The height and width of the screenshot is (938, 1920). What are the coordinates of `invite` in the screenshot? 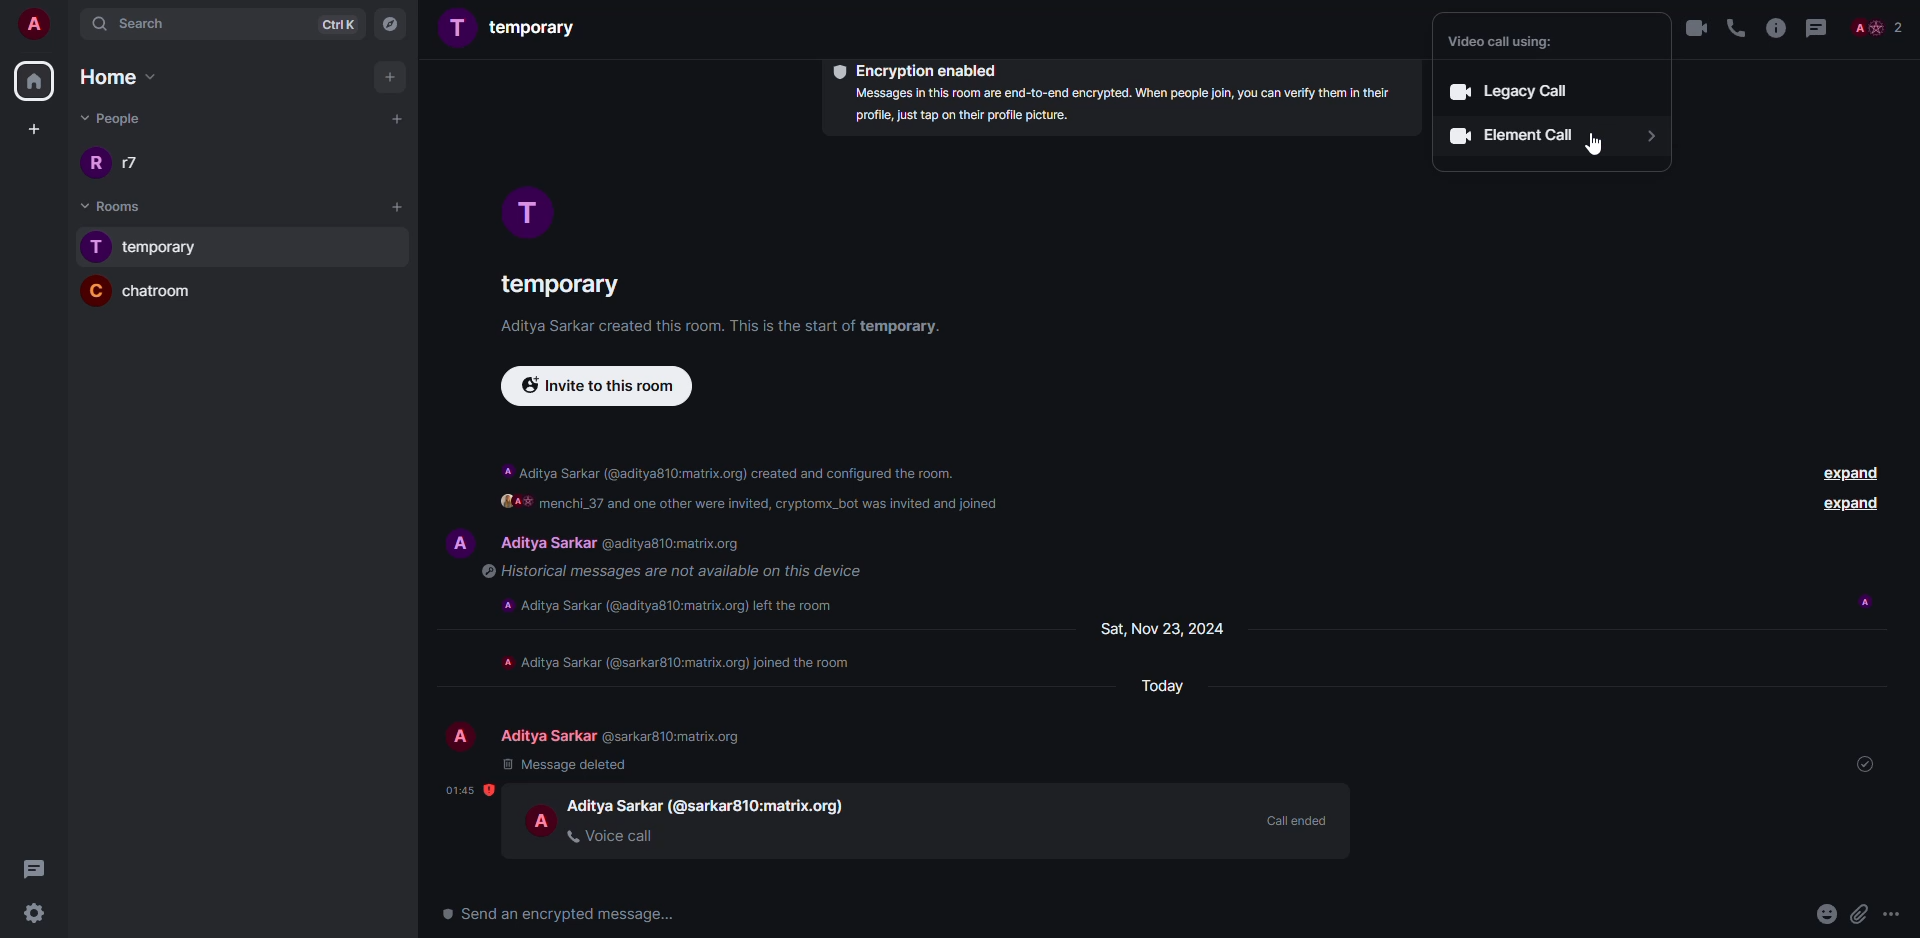 It's located at (597, 389).